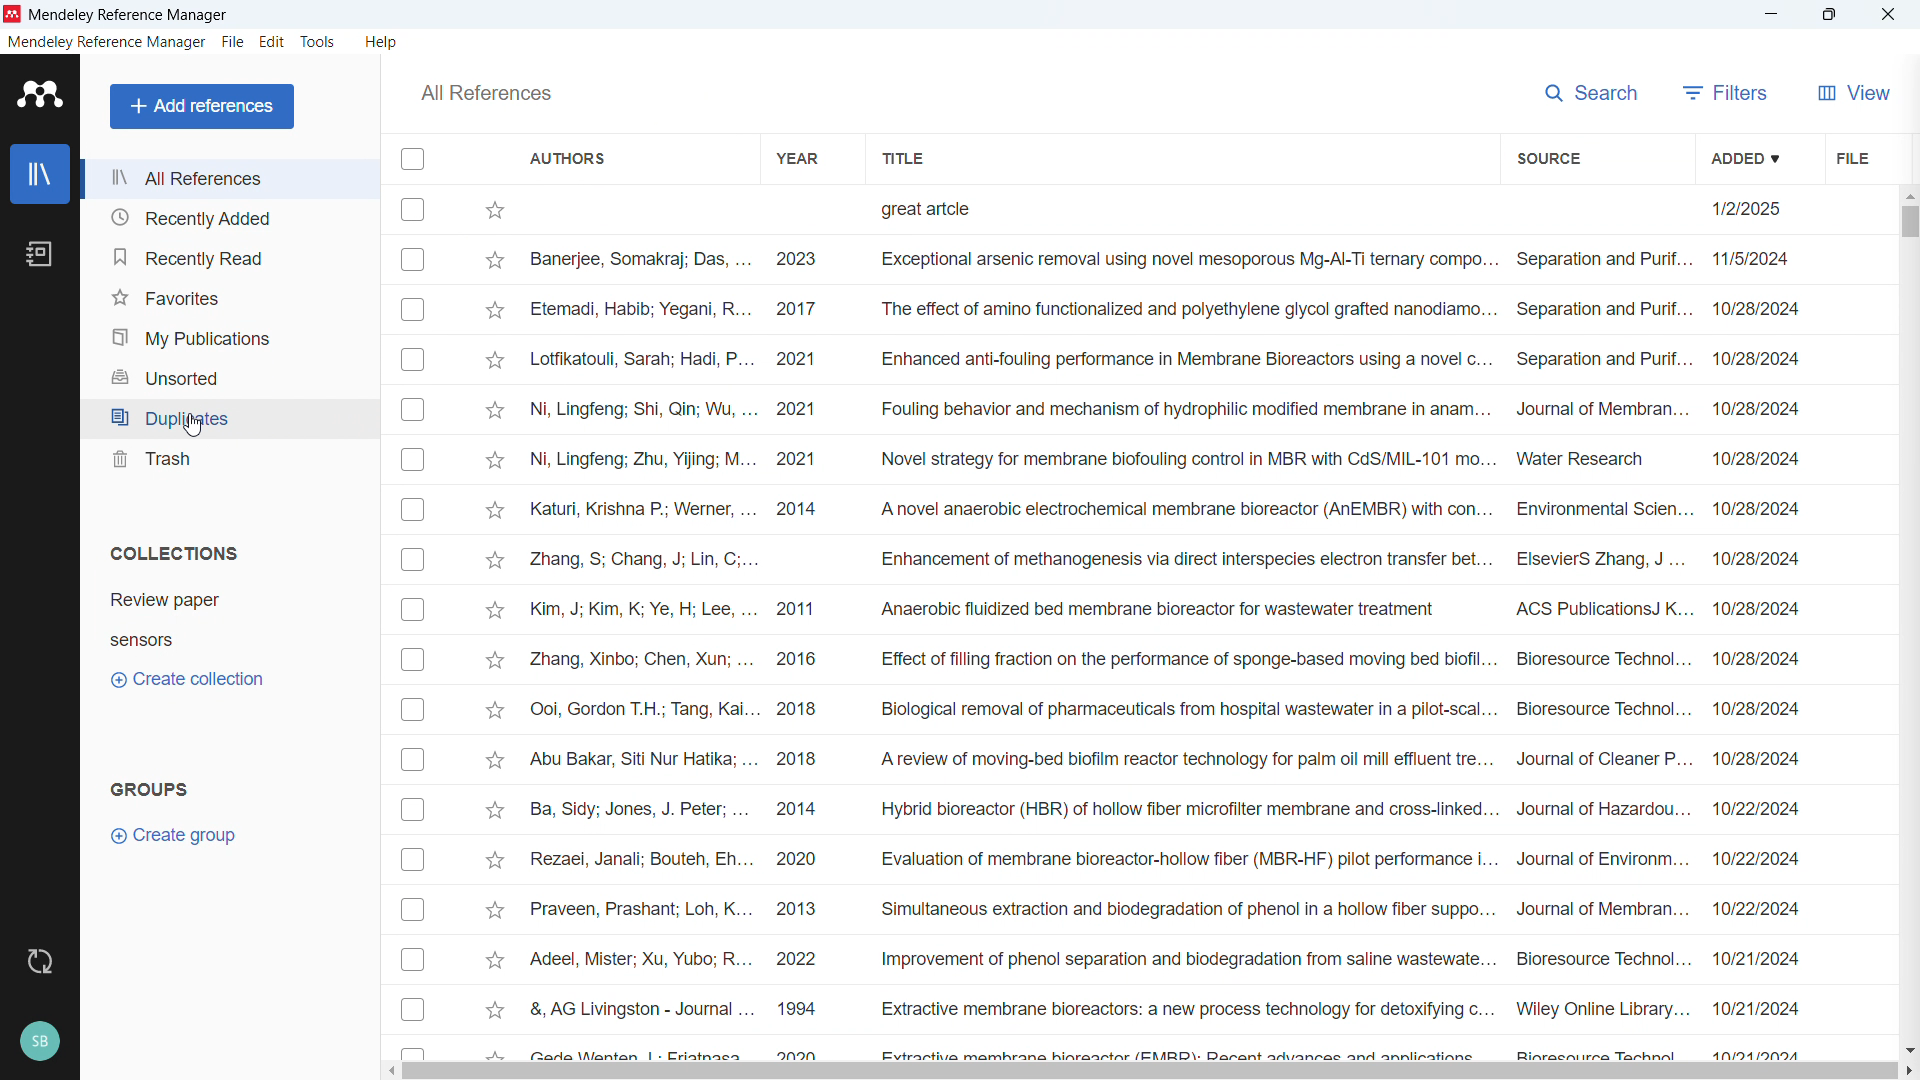 The height and width of the screenshot is (1080, 1920). What do you see at coordinates (563, 158) in the screenshot?
I see `Sort by authors ` at bounding box center [563, 158].